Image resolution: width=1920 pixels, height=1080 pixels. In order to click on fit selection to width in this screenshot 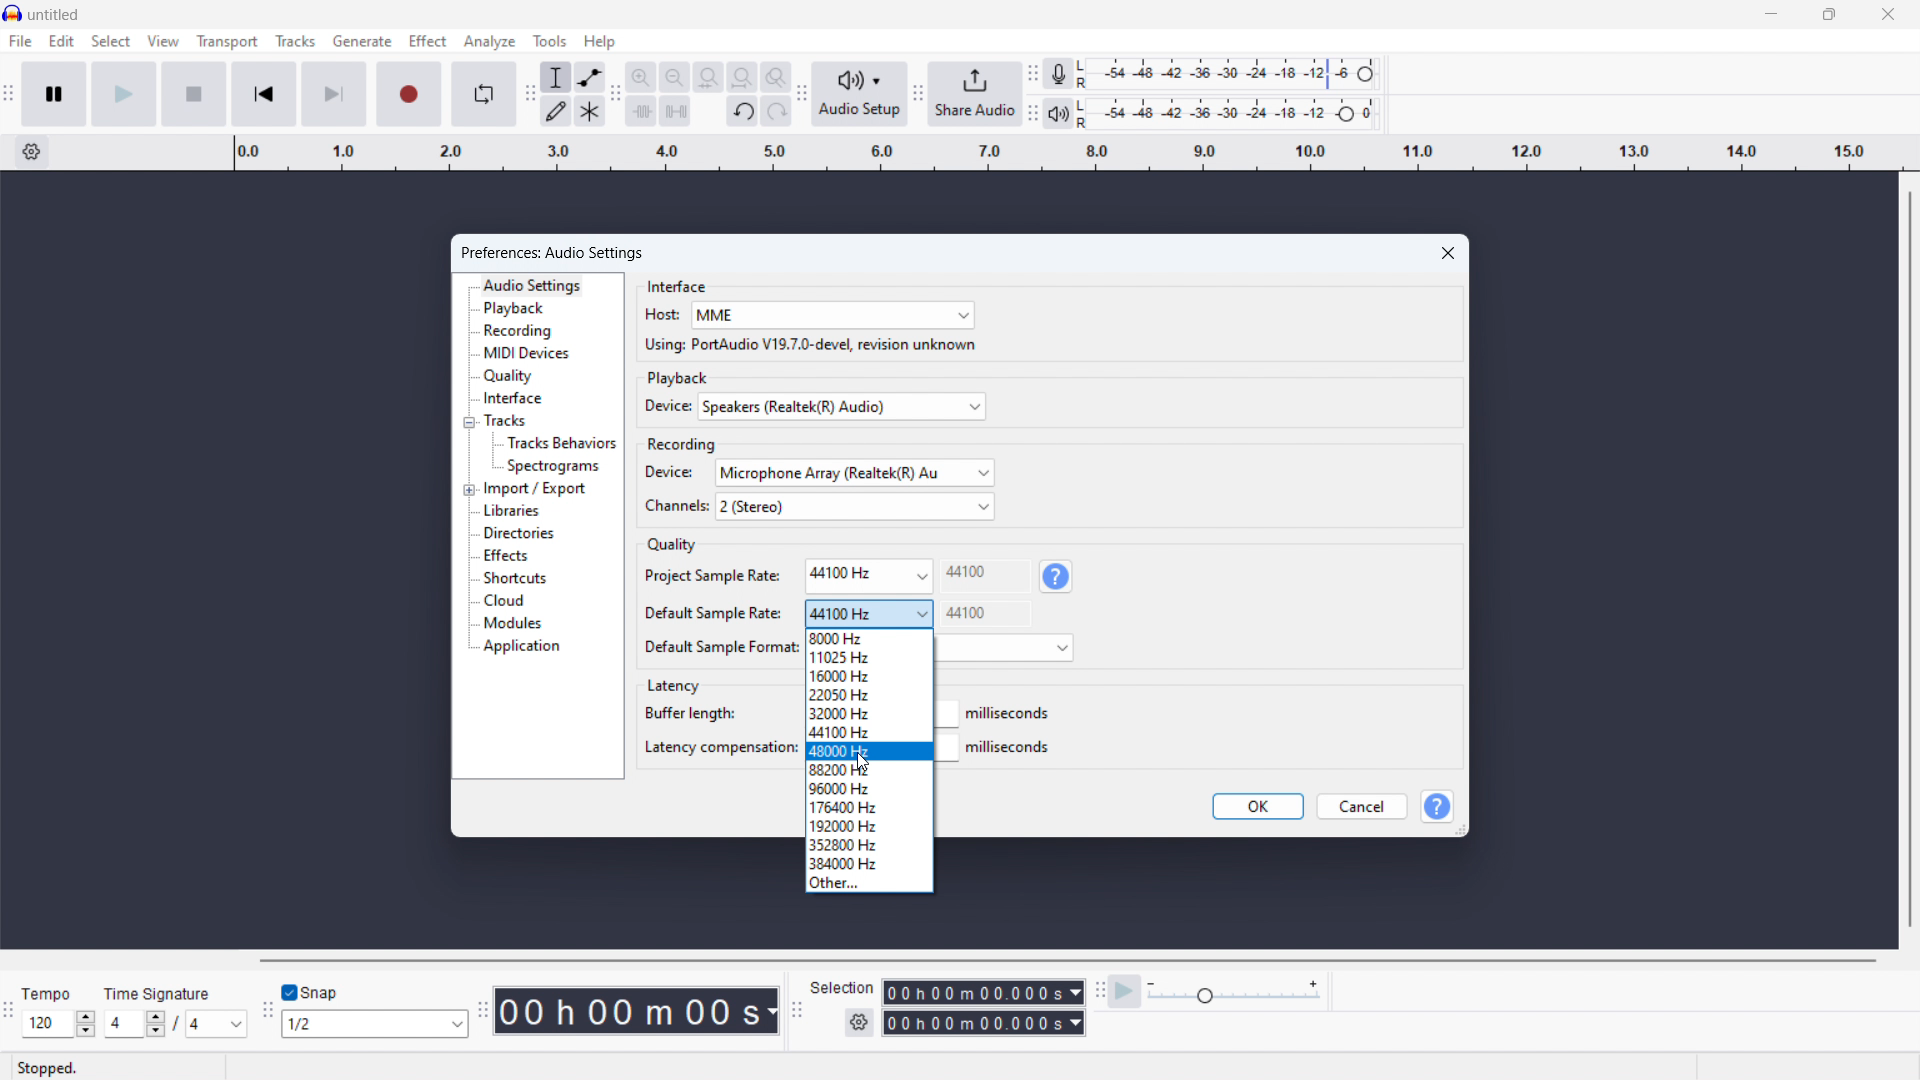, I will do `click(708, 78)`.